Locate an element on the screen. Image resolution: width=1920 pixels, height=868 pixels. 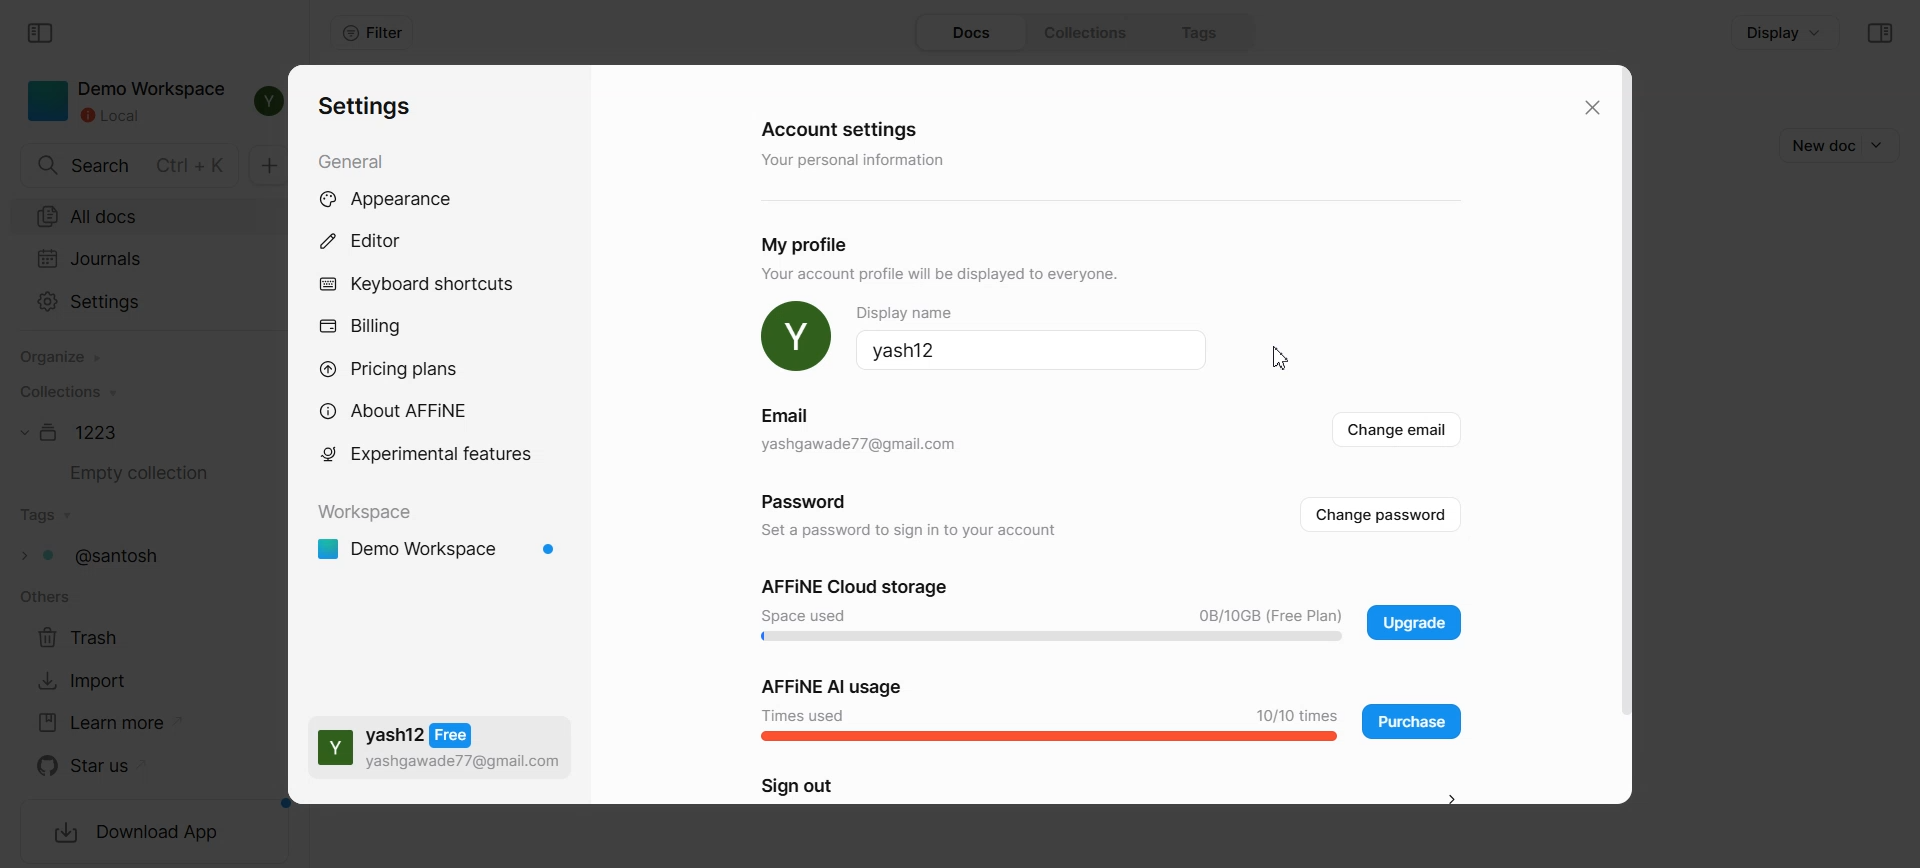
Appearance is located at coordinates (407, 200).